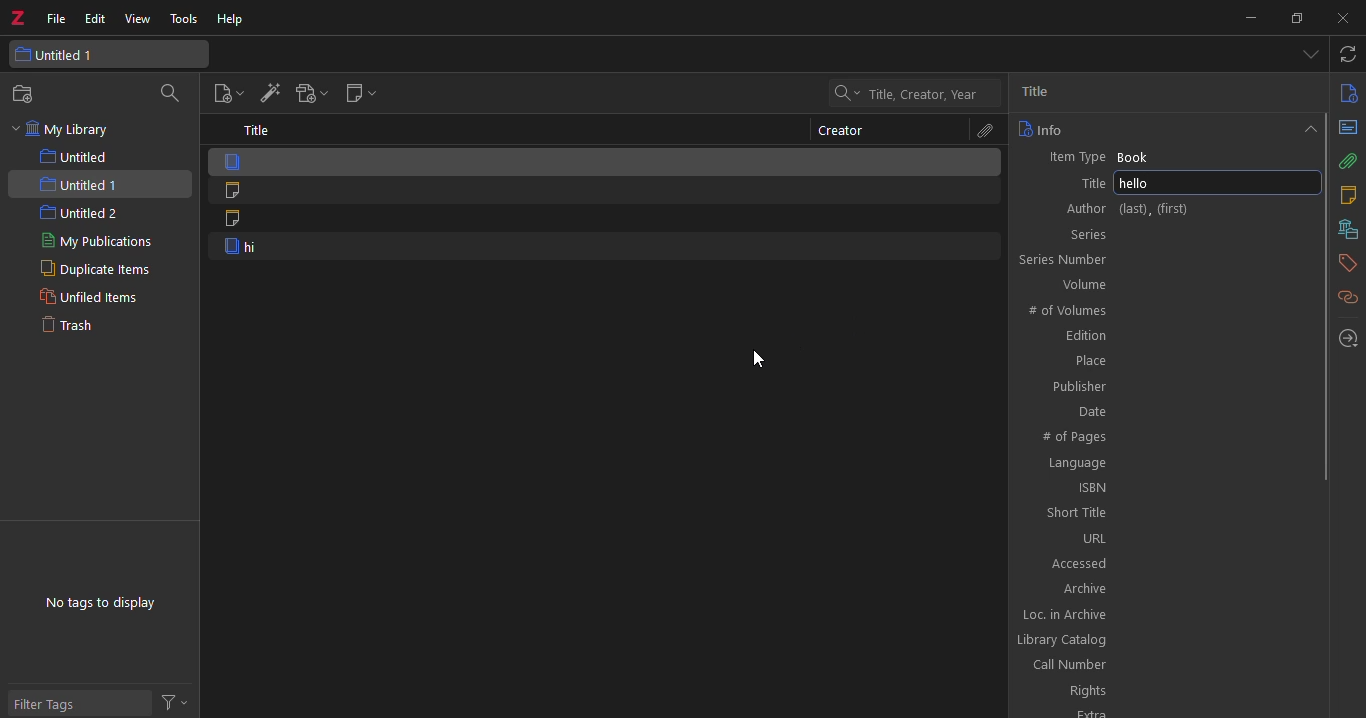 The width and height of the screenshot is (1366, 718). I want to click on URL, so click(1167, 538).